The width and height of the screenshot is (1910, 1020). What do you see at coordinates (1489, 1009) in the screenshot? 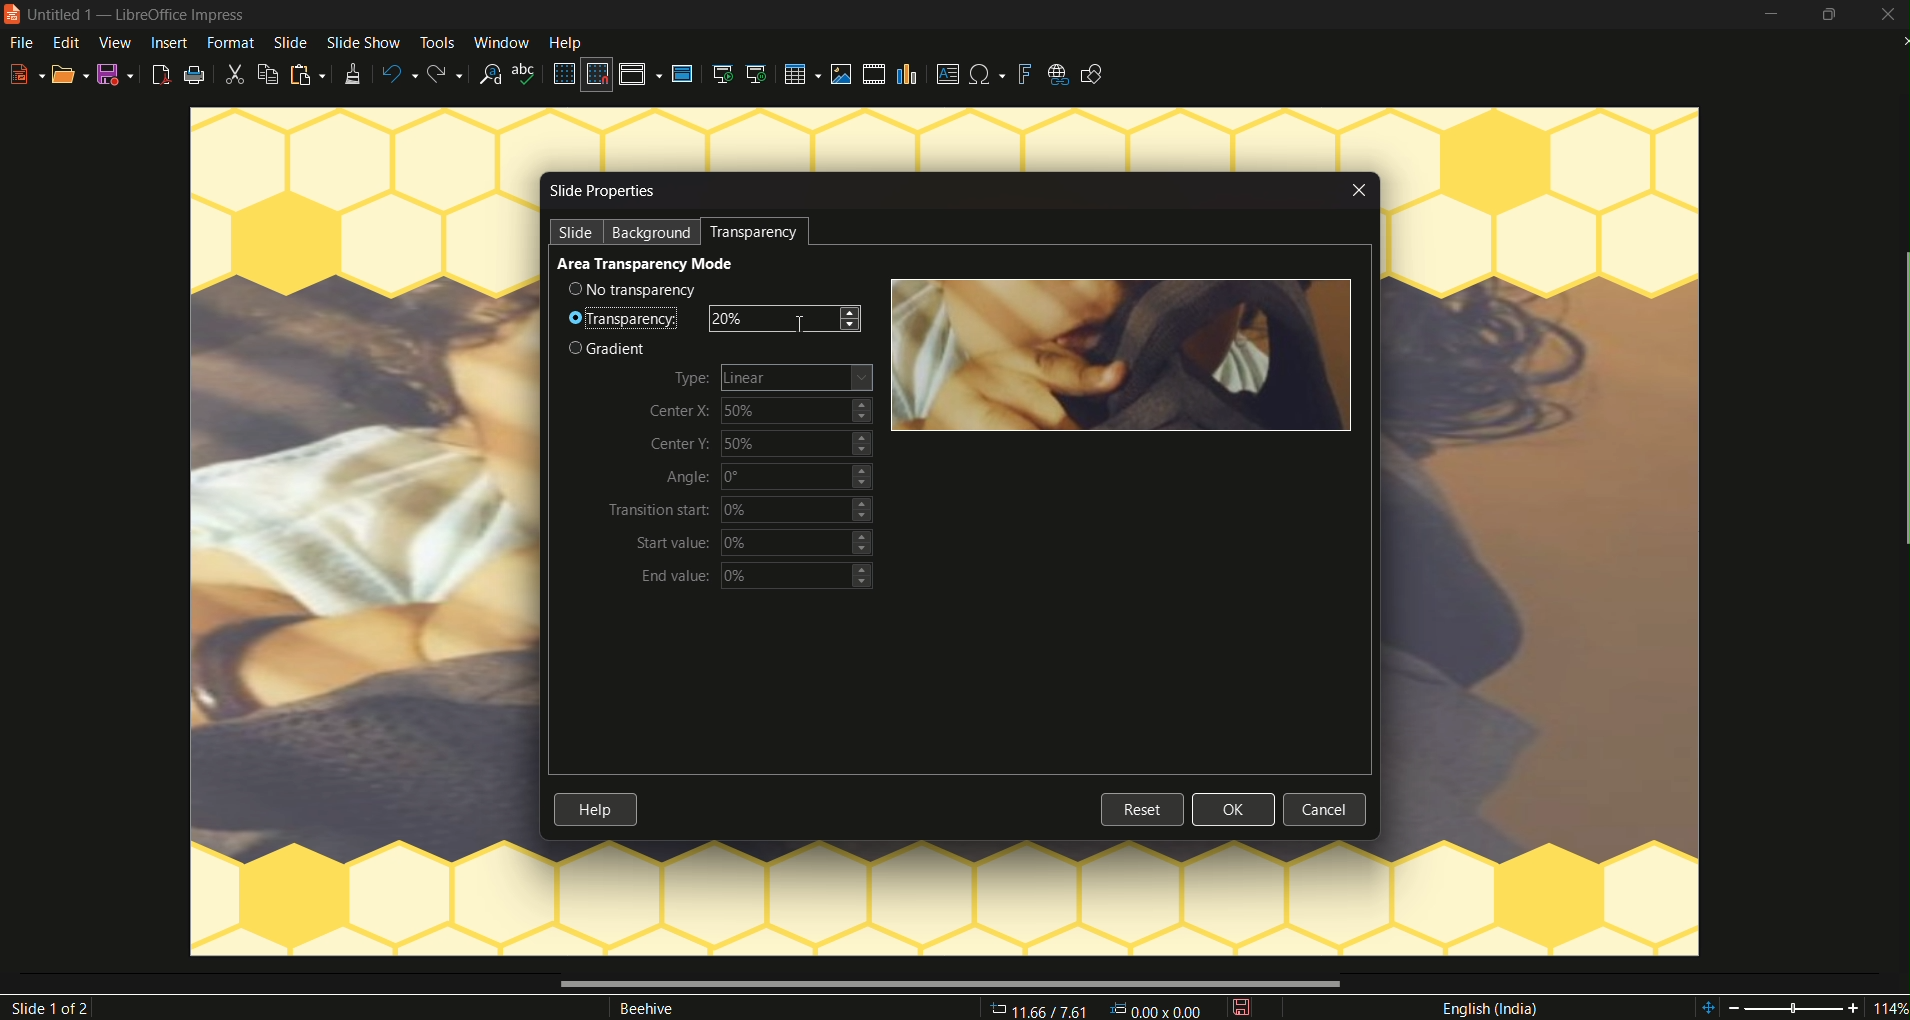
I see `language` at bounding box center [1489, 1009].